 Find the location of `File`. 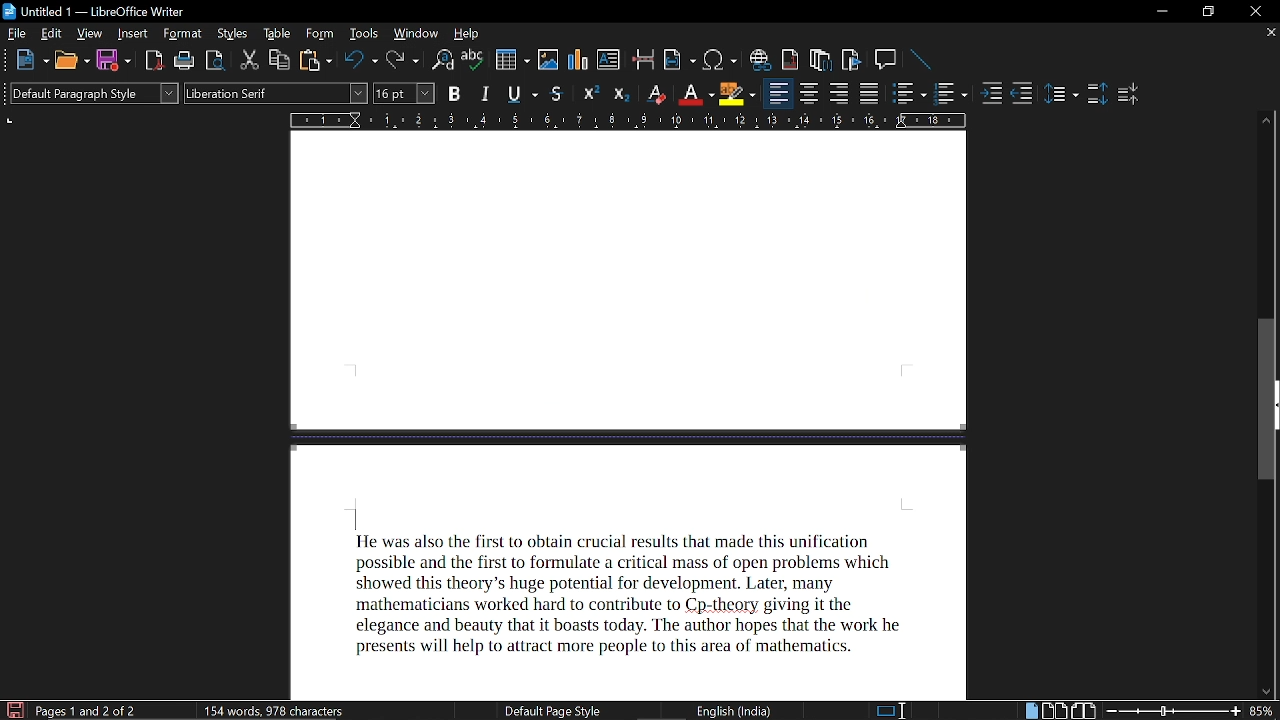

File is located at coordinates (16, 33).